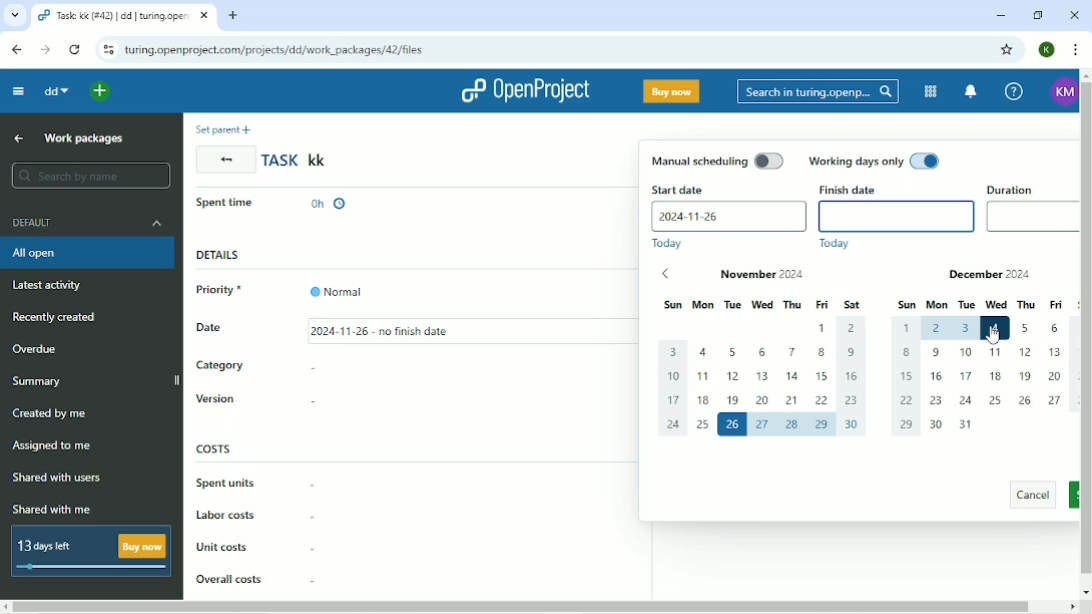 The width and height of the screenshot is (1092, 614). I want to click on Collapse project menu, so click(19, 92).